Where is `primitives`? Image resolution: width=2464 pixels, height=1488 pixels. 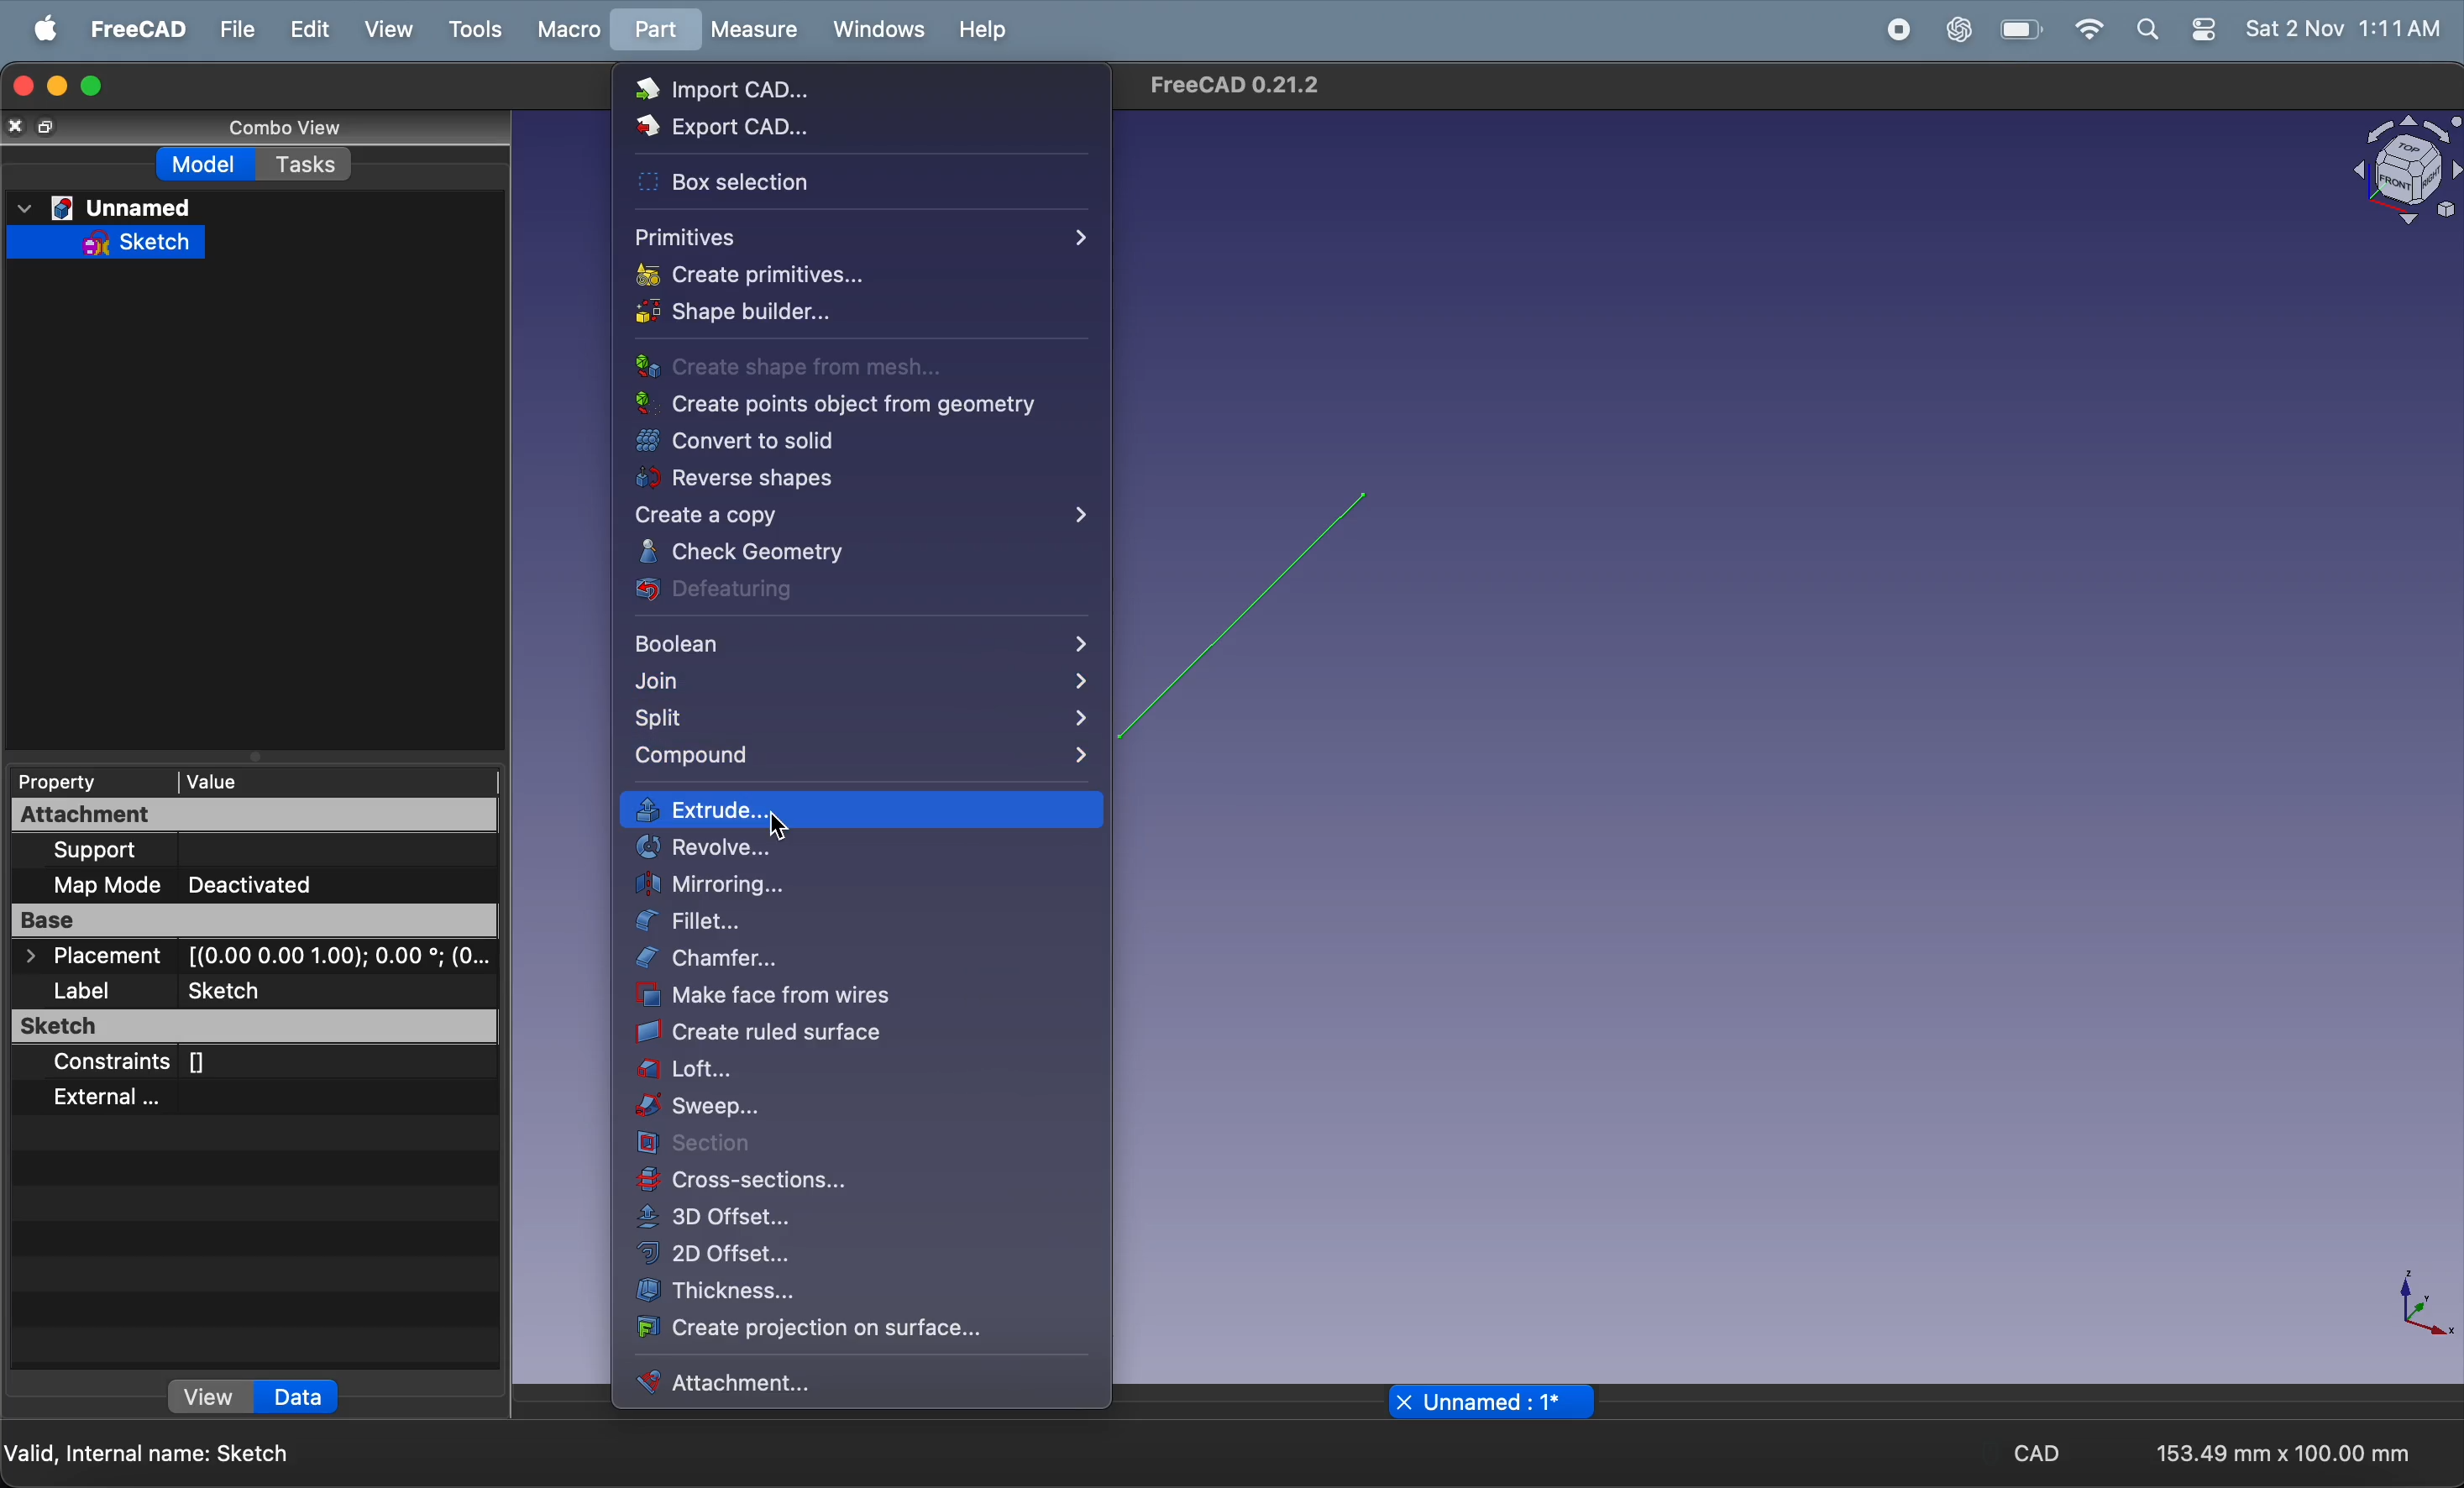 primitives is located at coordinates (857, 235).